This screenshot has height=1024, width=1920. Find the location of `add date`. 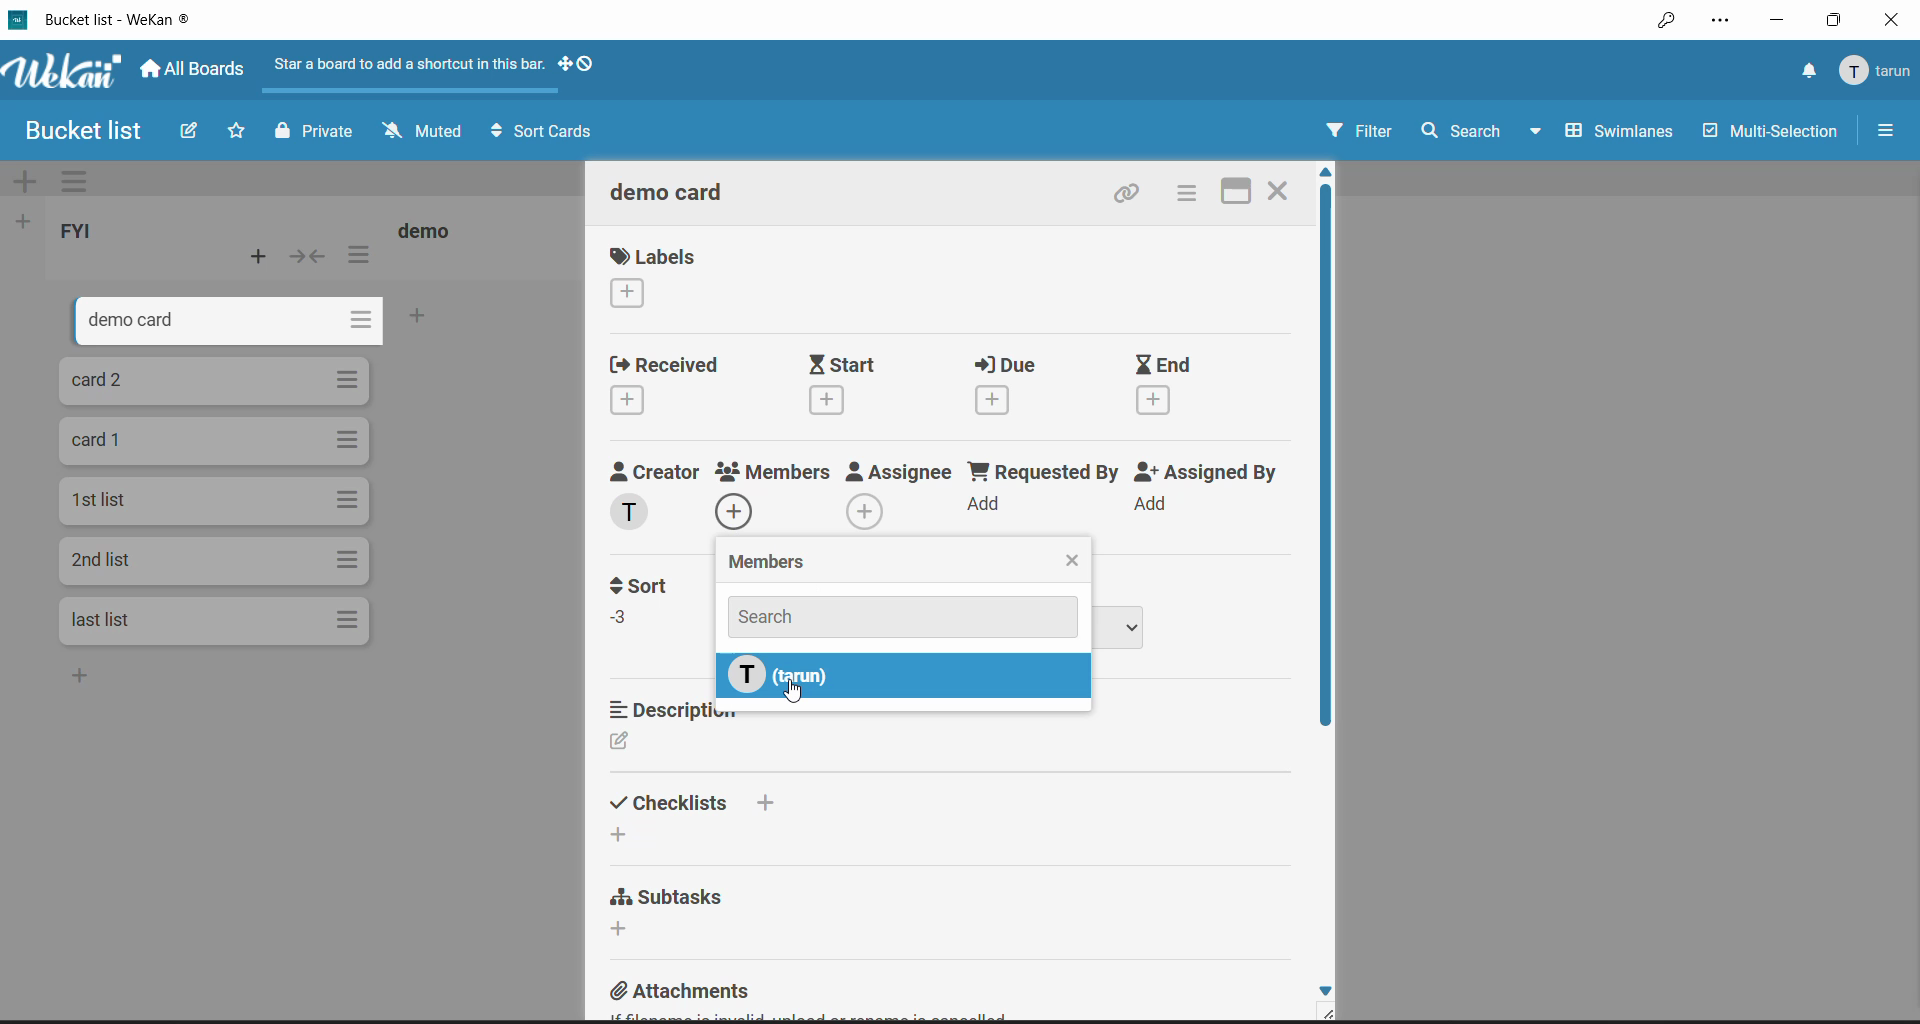

add date is located at coordinates (1154, 399).